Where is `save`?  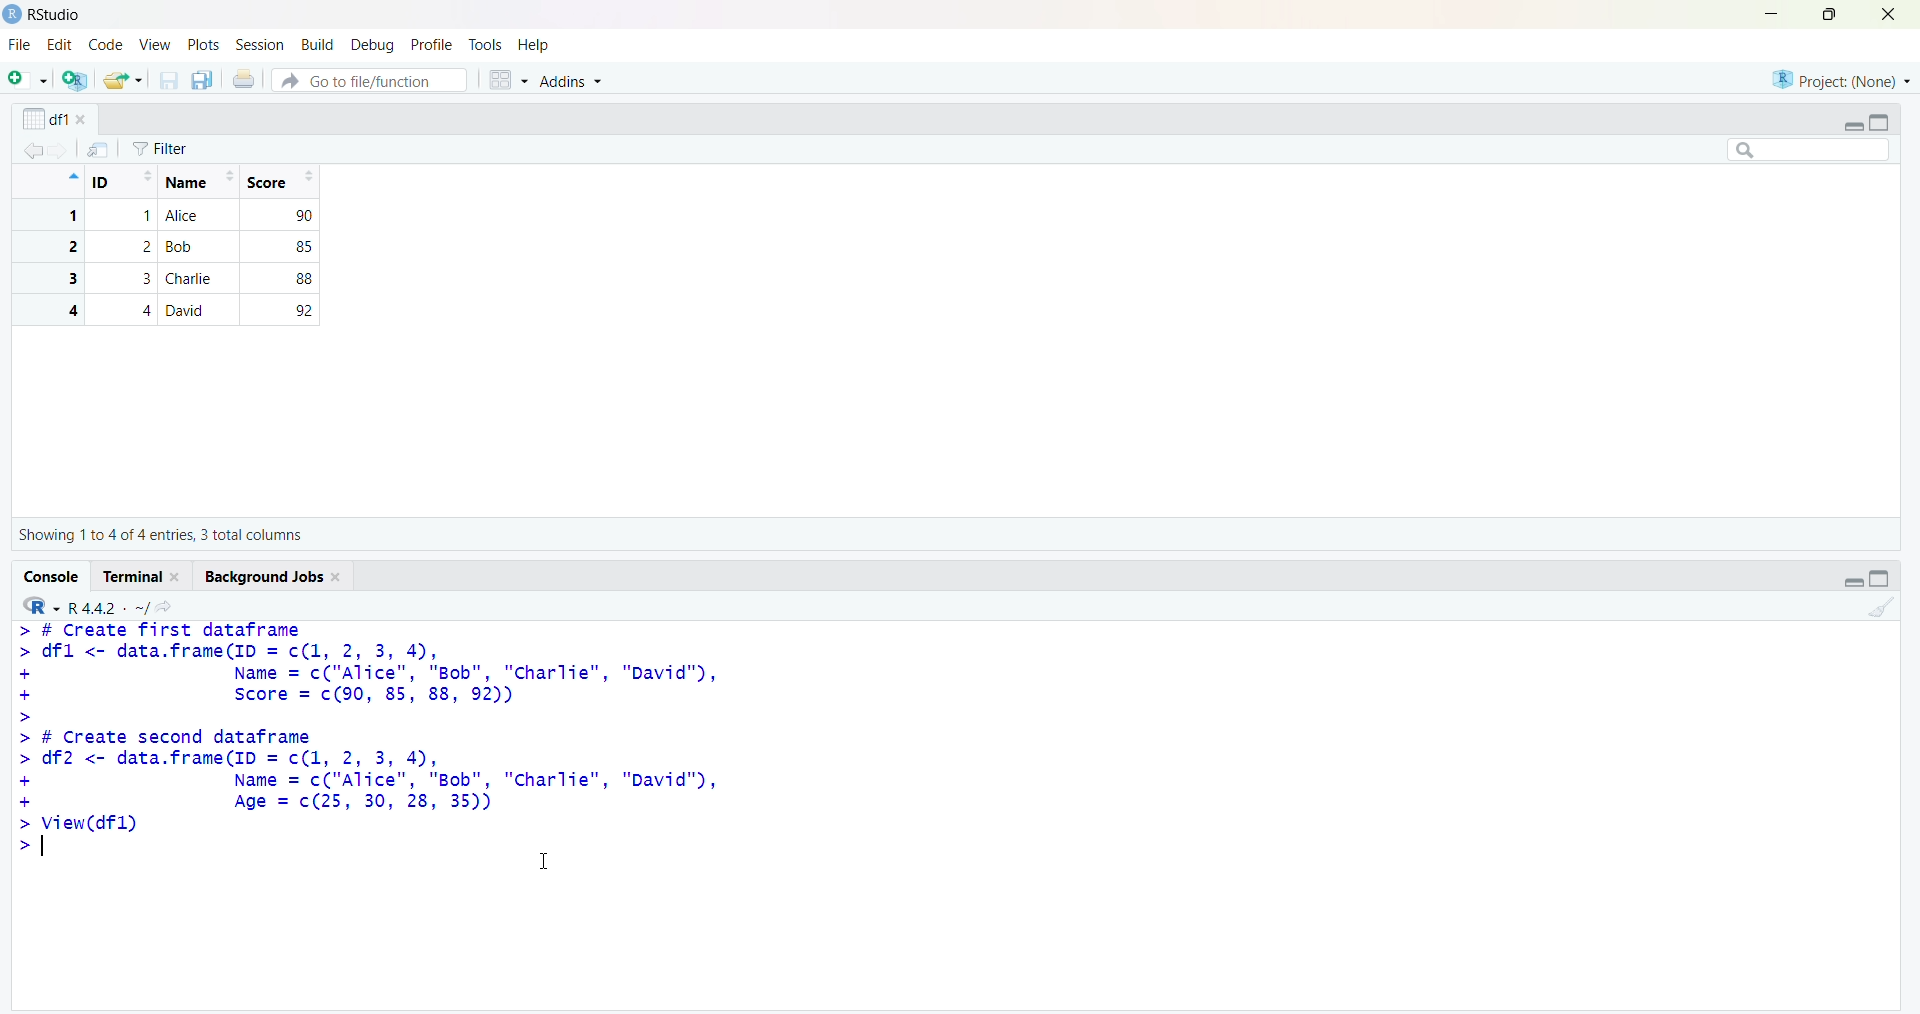
save is located at coordinates (170, 80).